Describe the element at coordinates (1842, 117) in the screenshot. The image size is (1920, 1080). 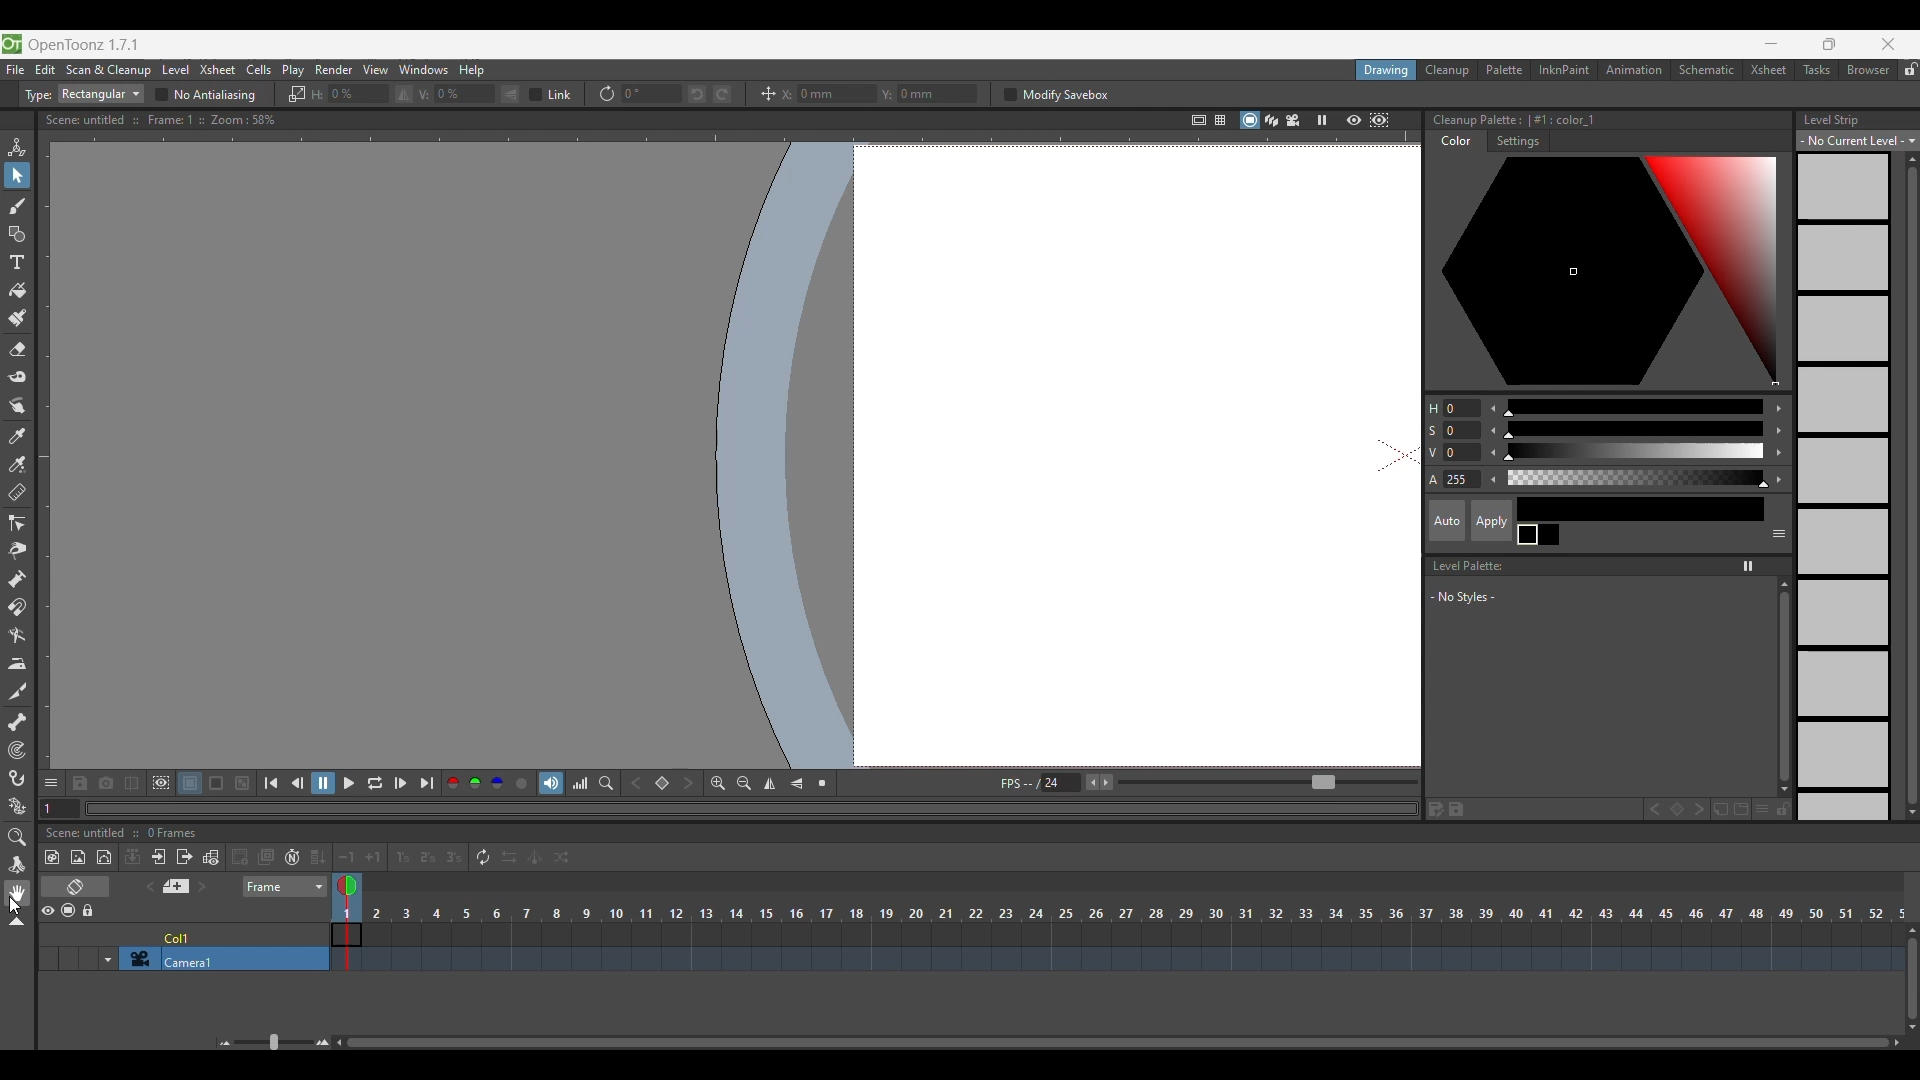
I see `Level Strip` at that location.